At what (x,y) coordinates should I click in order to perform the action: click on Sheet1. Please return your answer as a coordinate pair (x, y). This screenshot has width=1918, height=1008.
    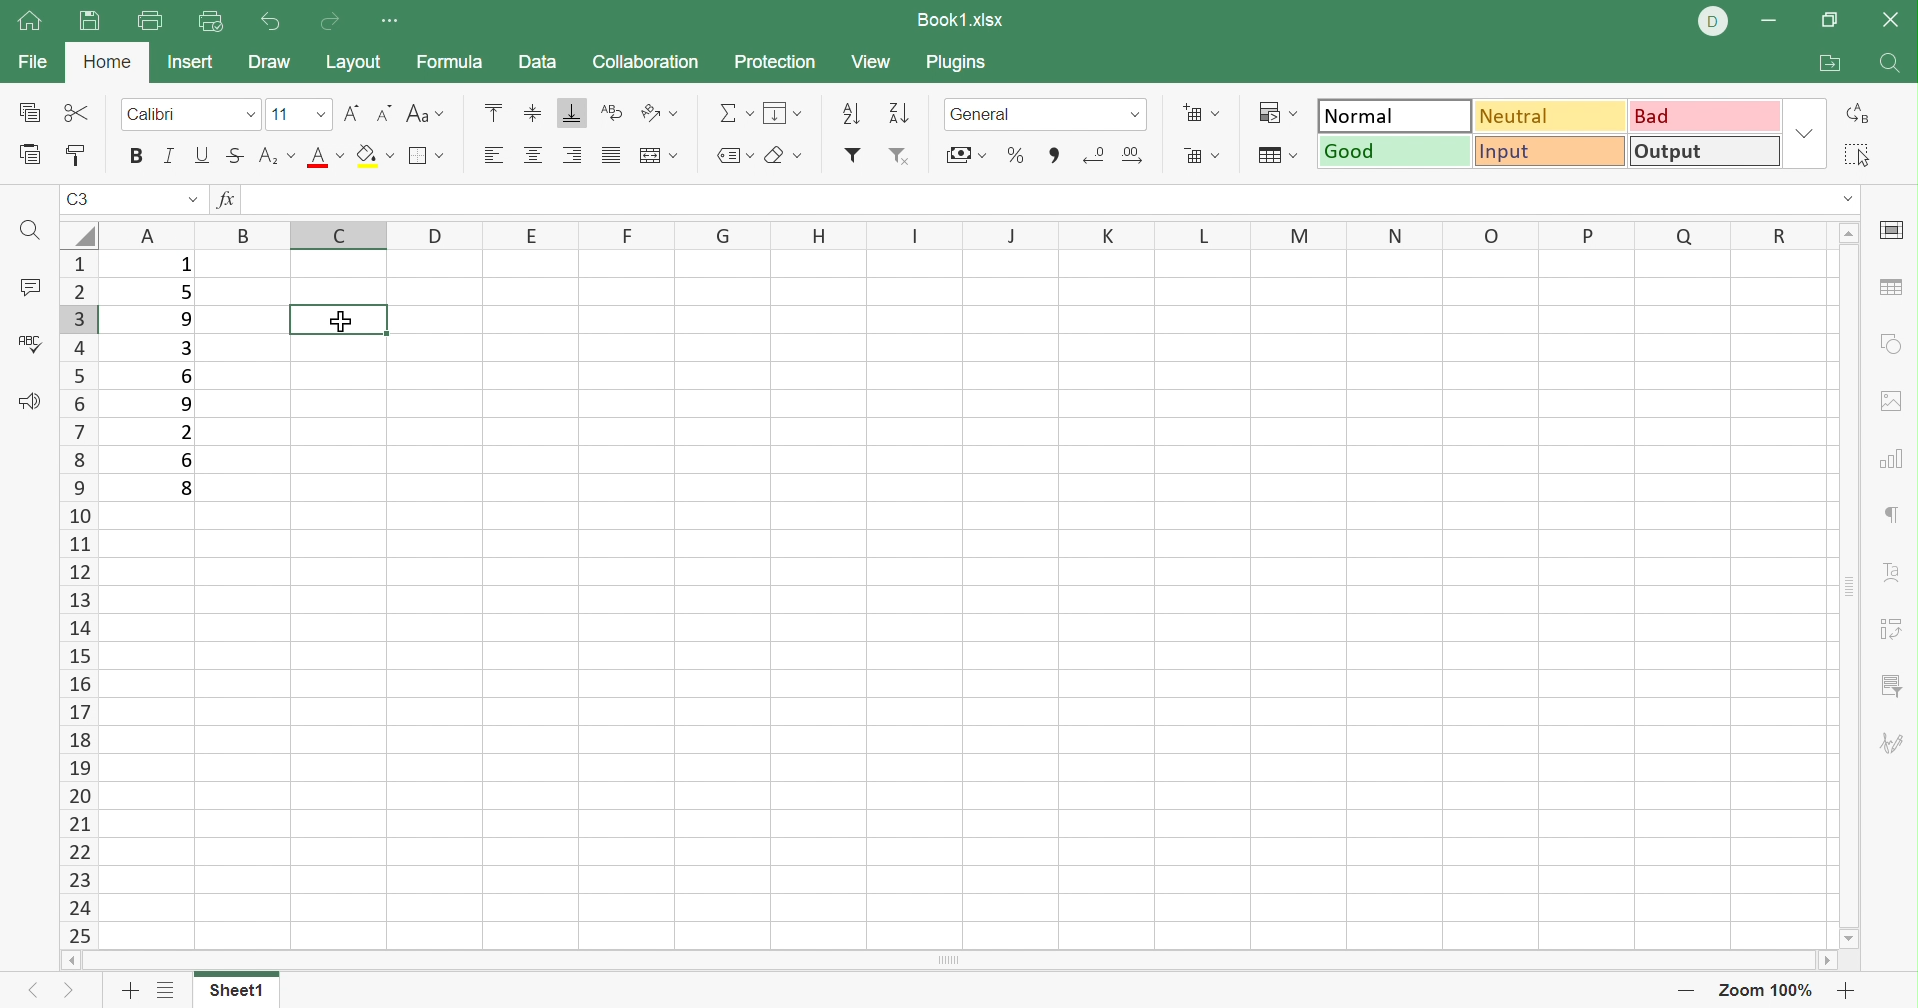
    Looking at the image, I should click on (242, 989).